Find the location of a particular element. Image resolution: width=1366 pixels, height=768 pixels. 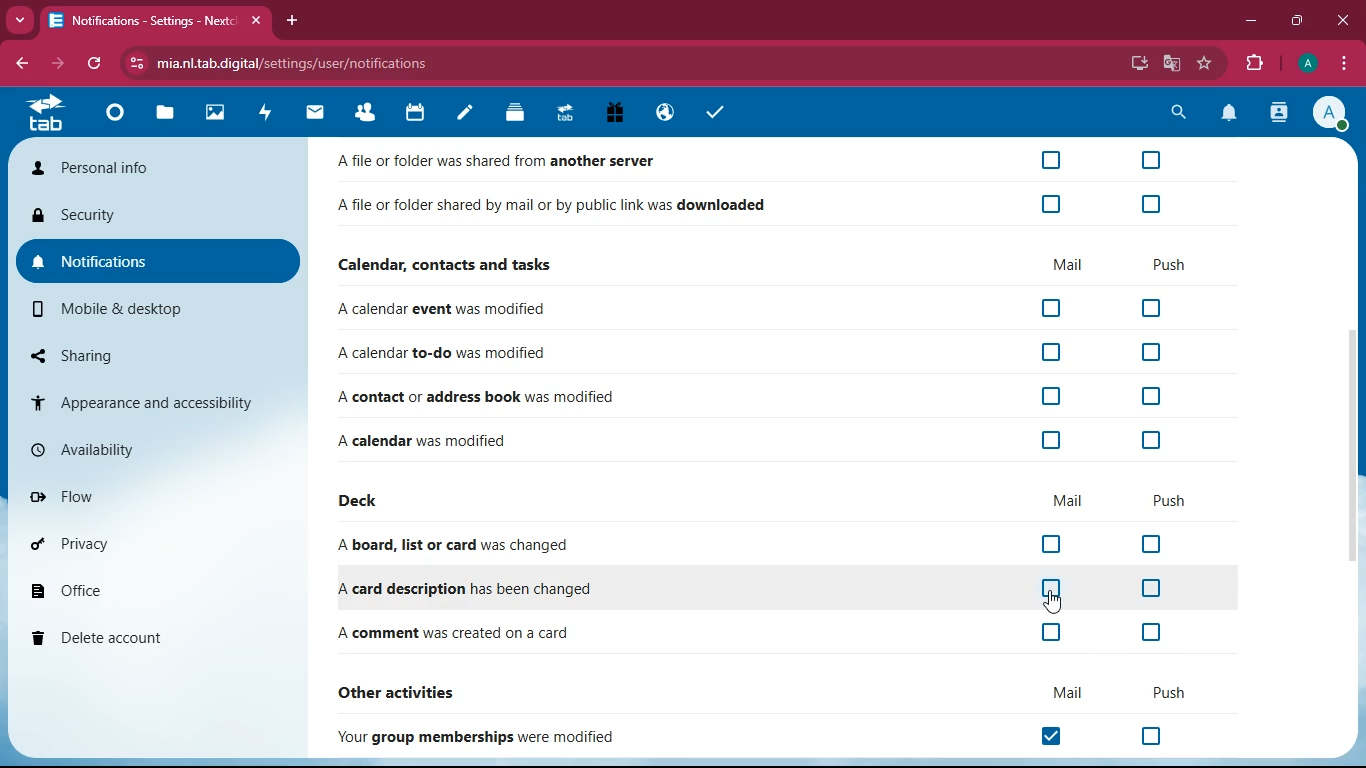

off is located at coordinates (1052, 591).